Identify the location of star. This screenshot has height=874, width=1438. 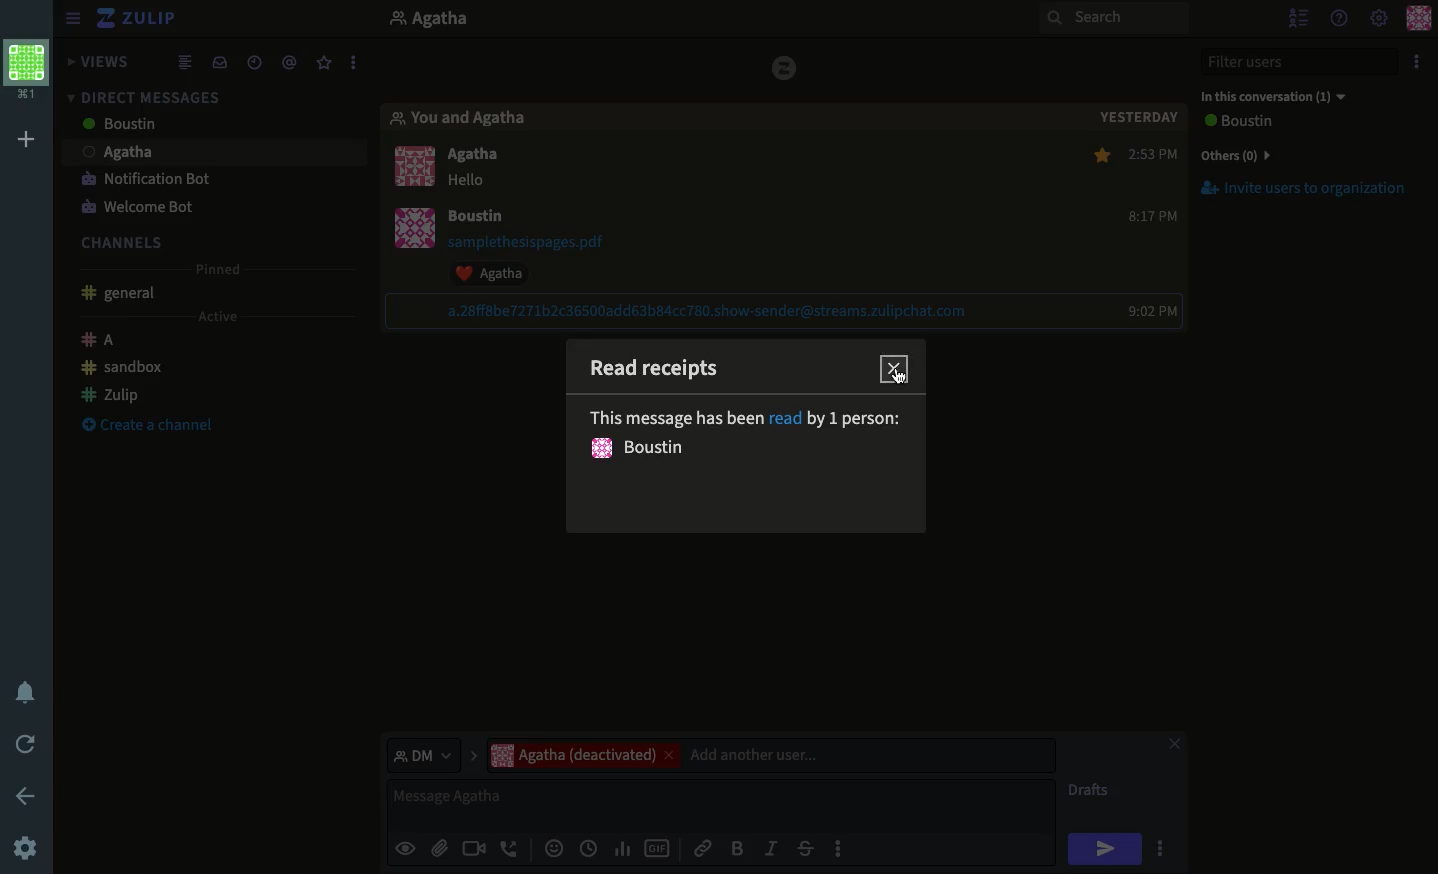
(1099, 154).